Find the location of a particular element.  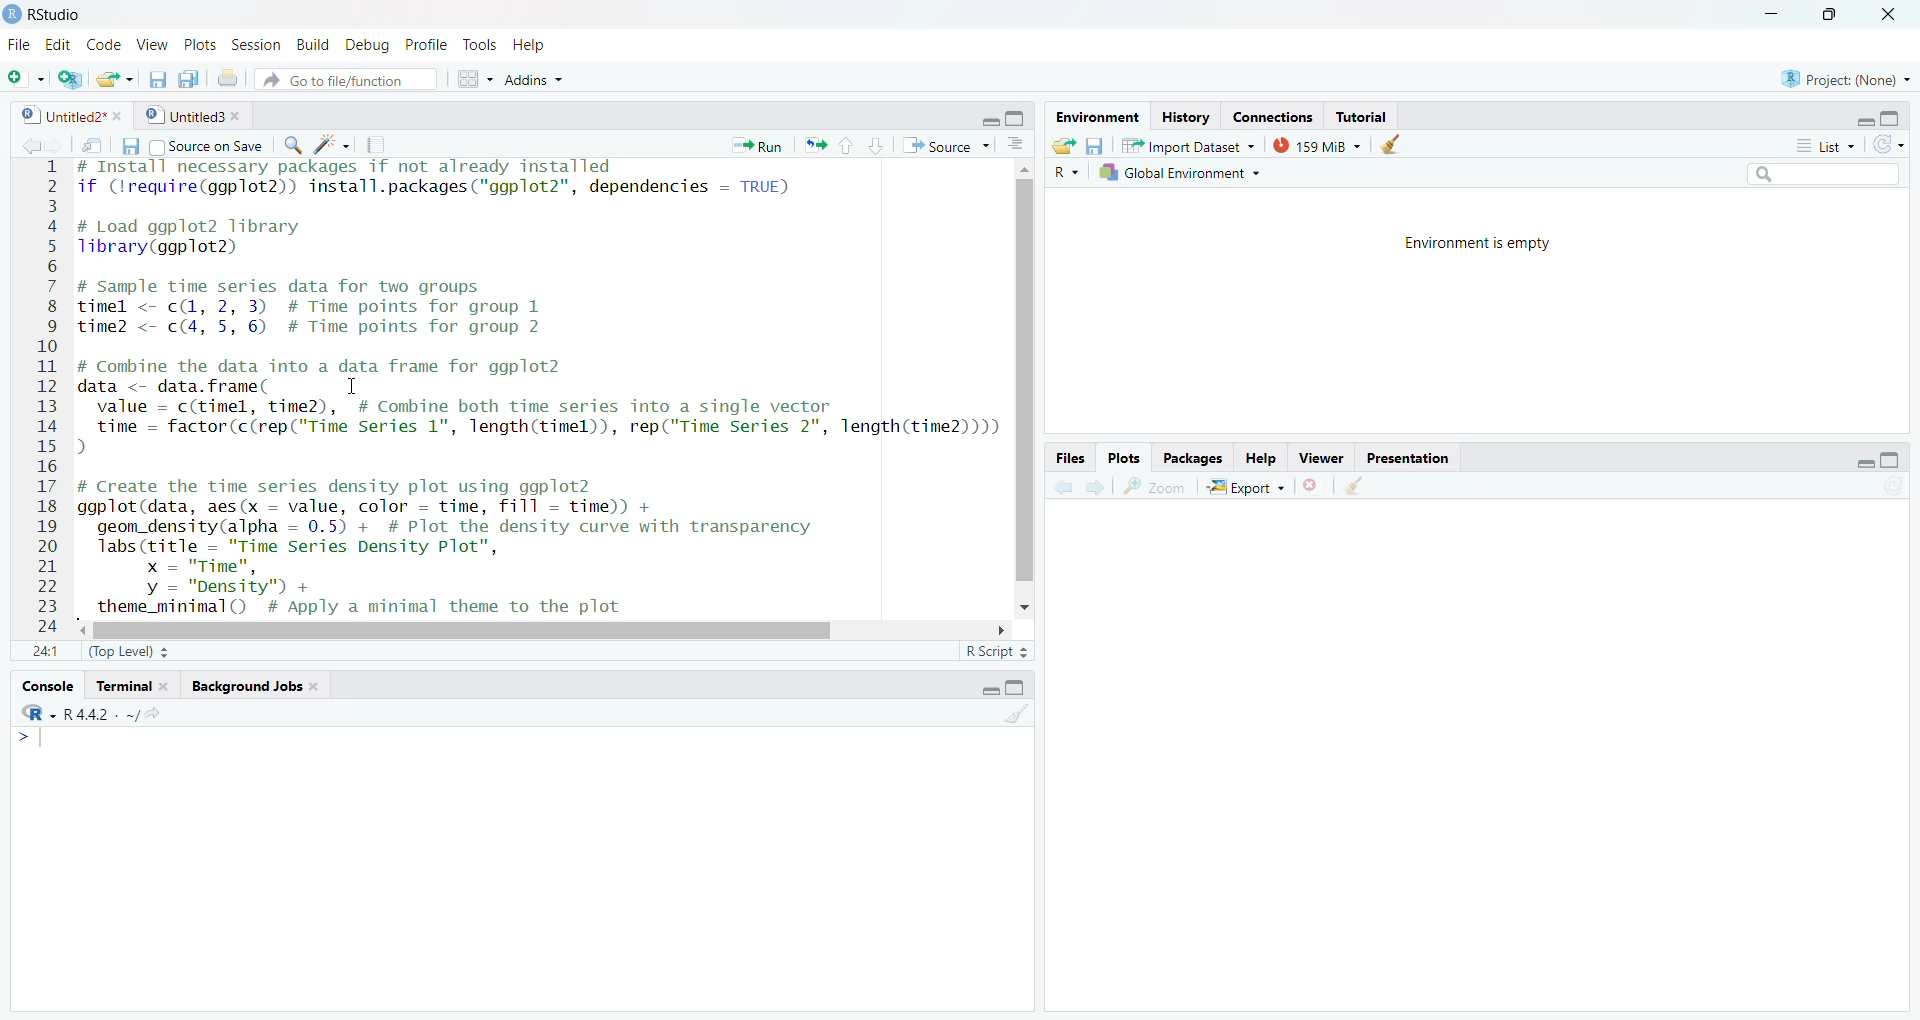

R is located at coordinates (1067, 173).